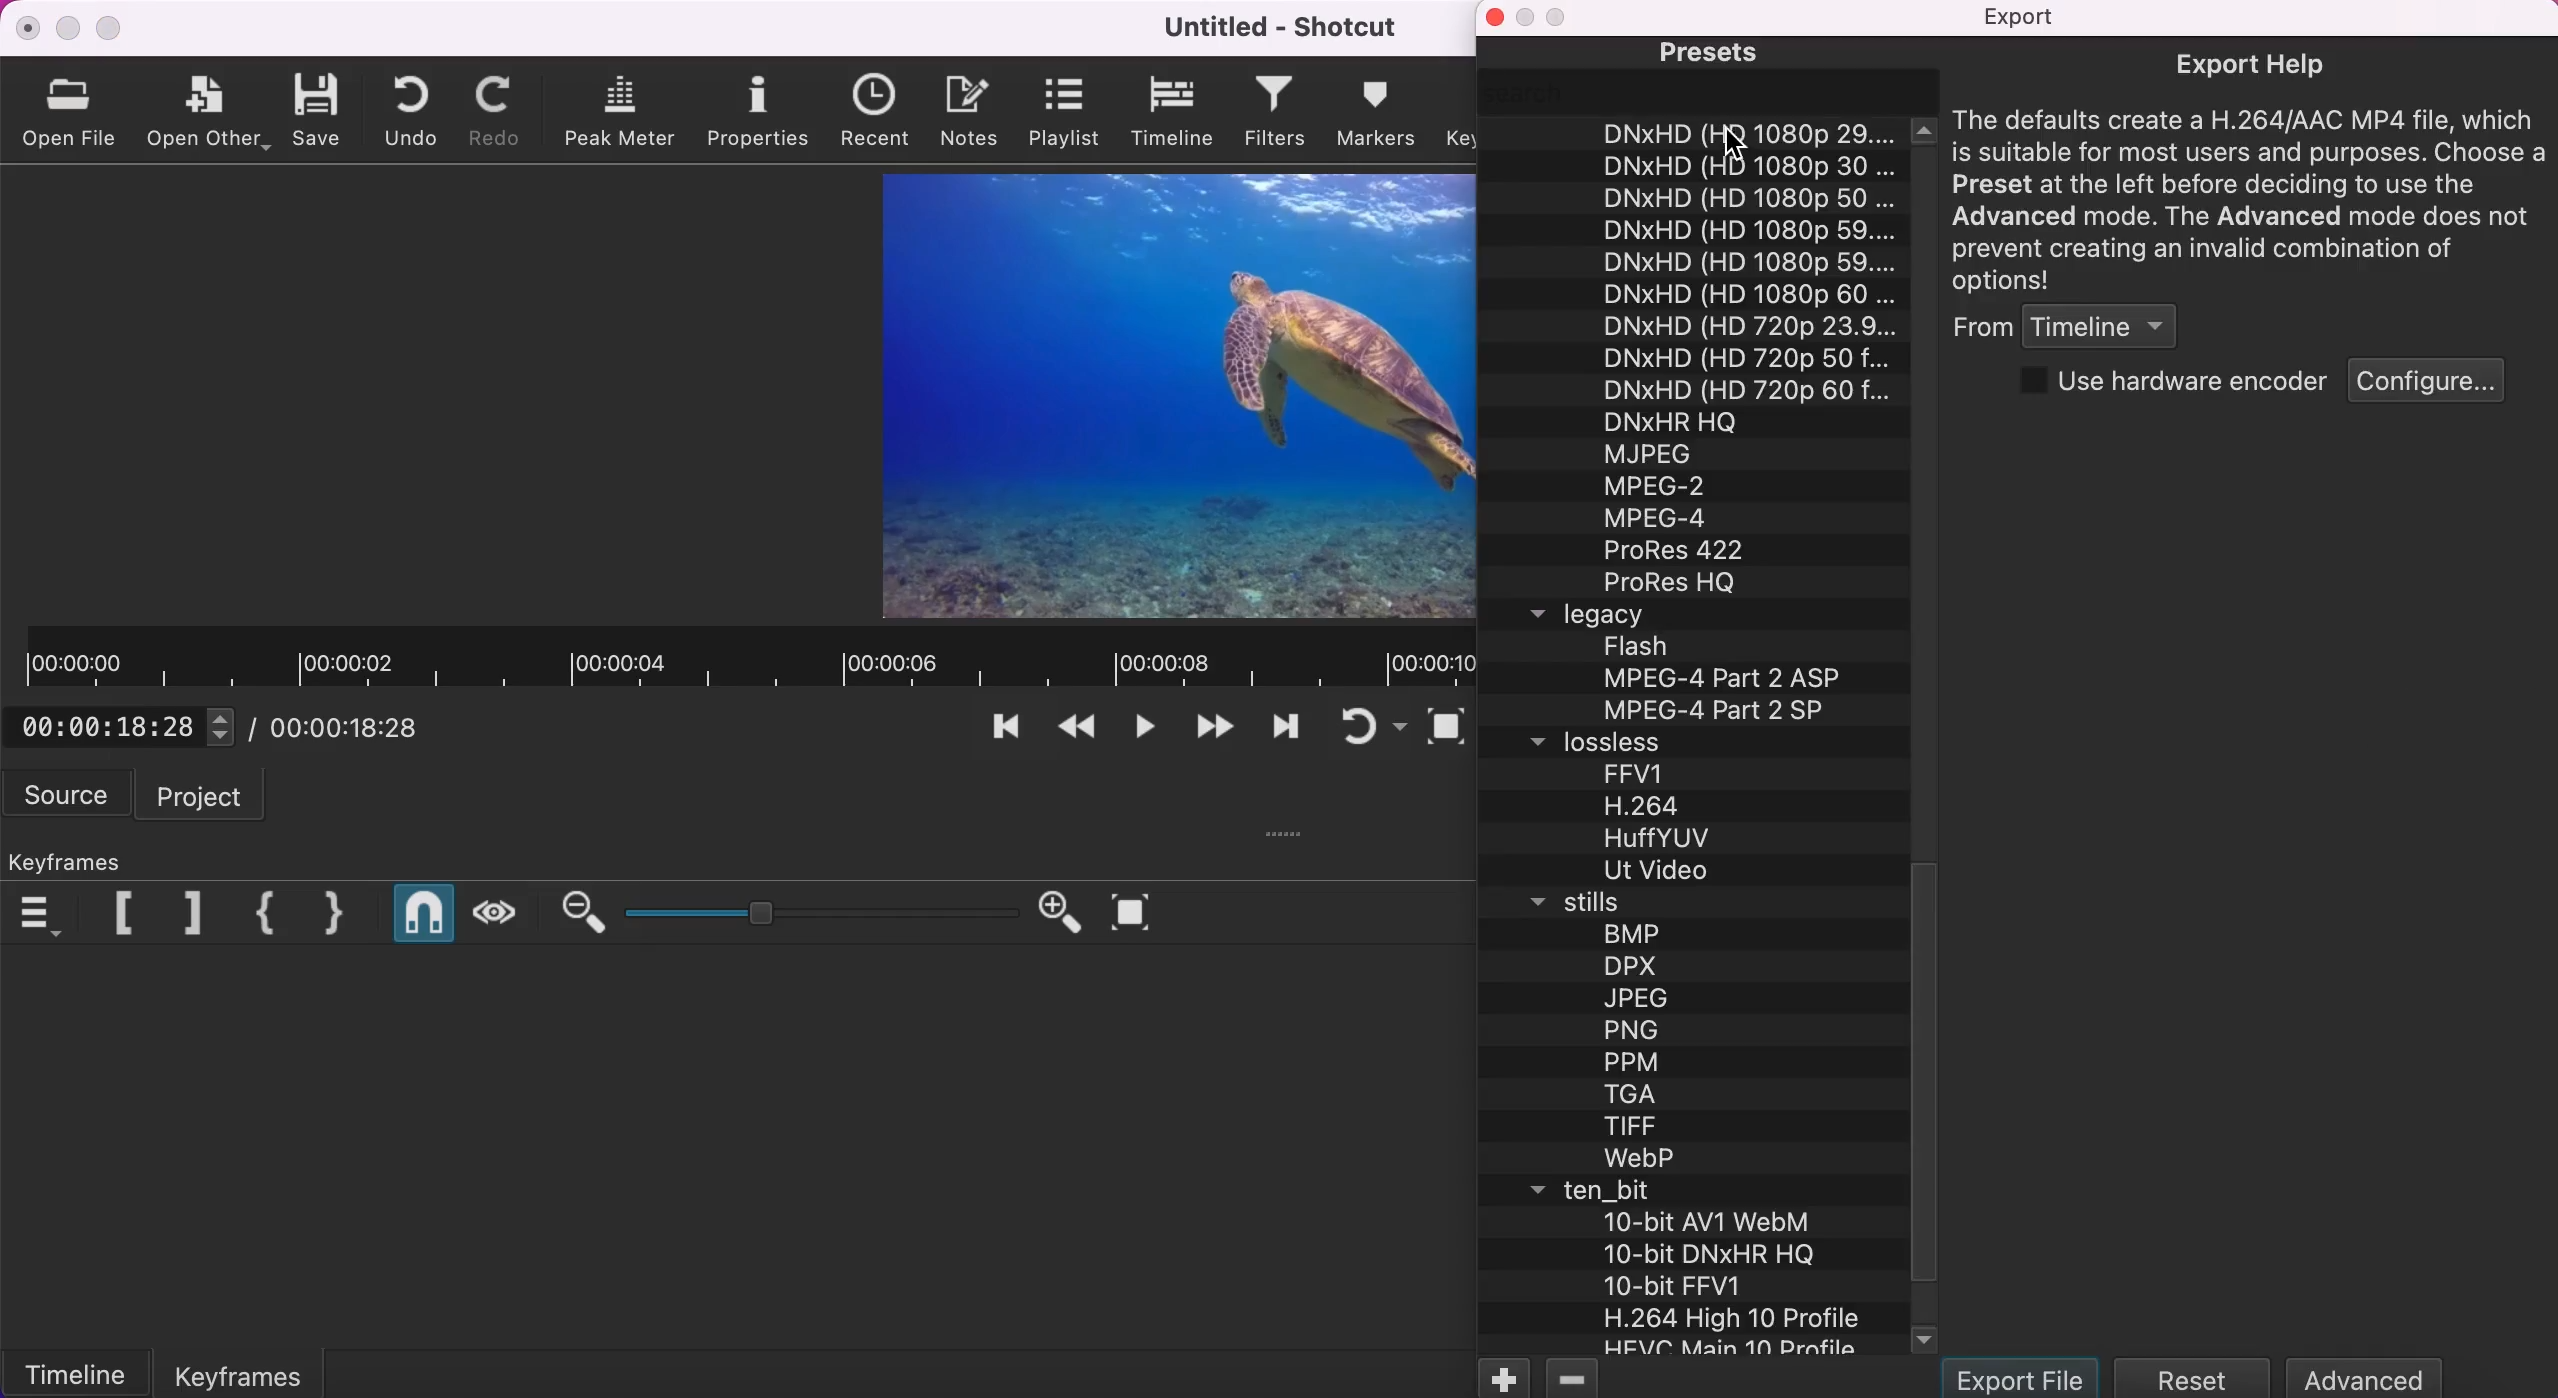 The image size is (2558, 1398). I want to click on cursor, so click(1742, 148).